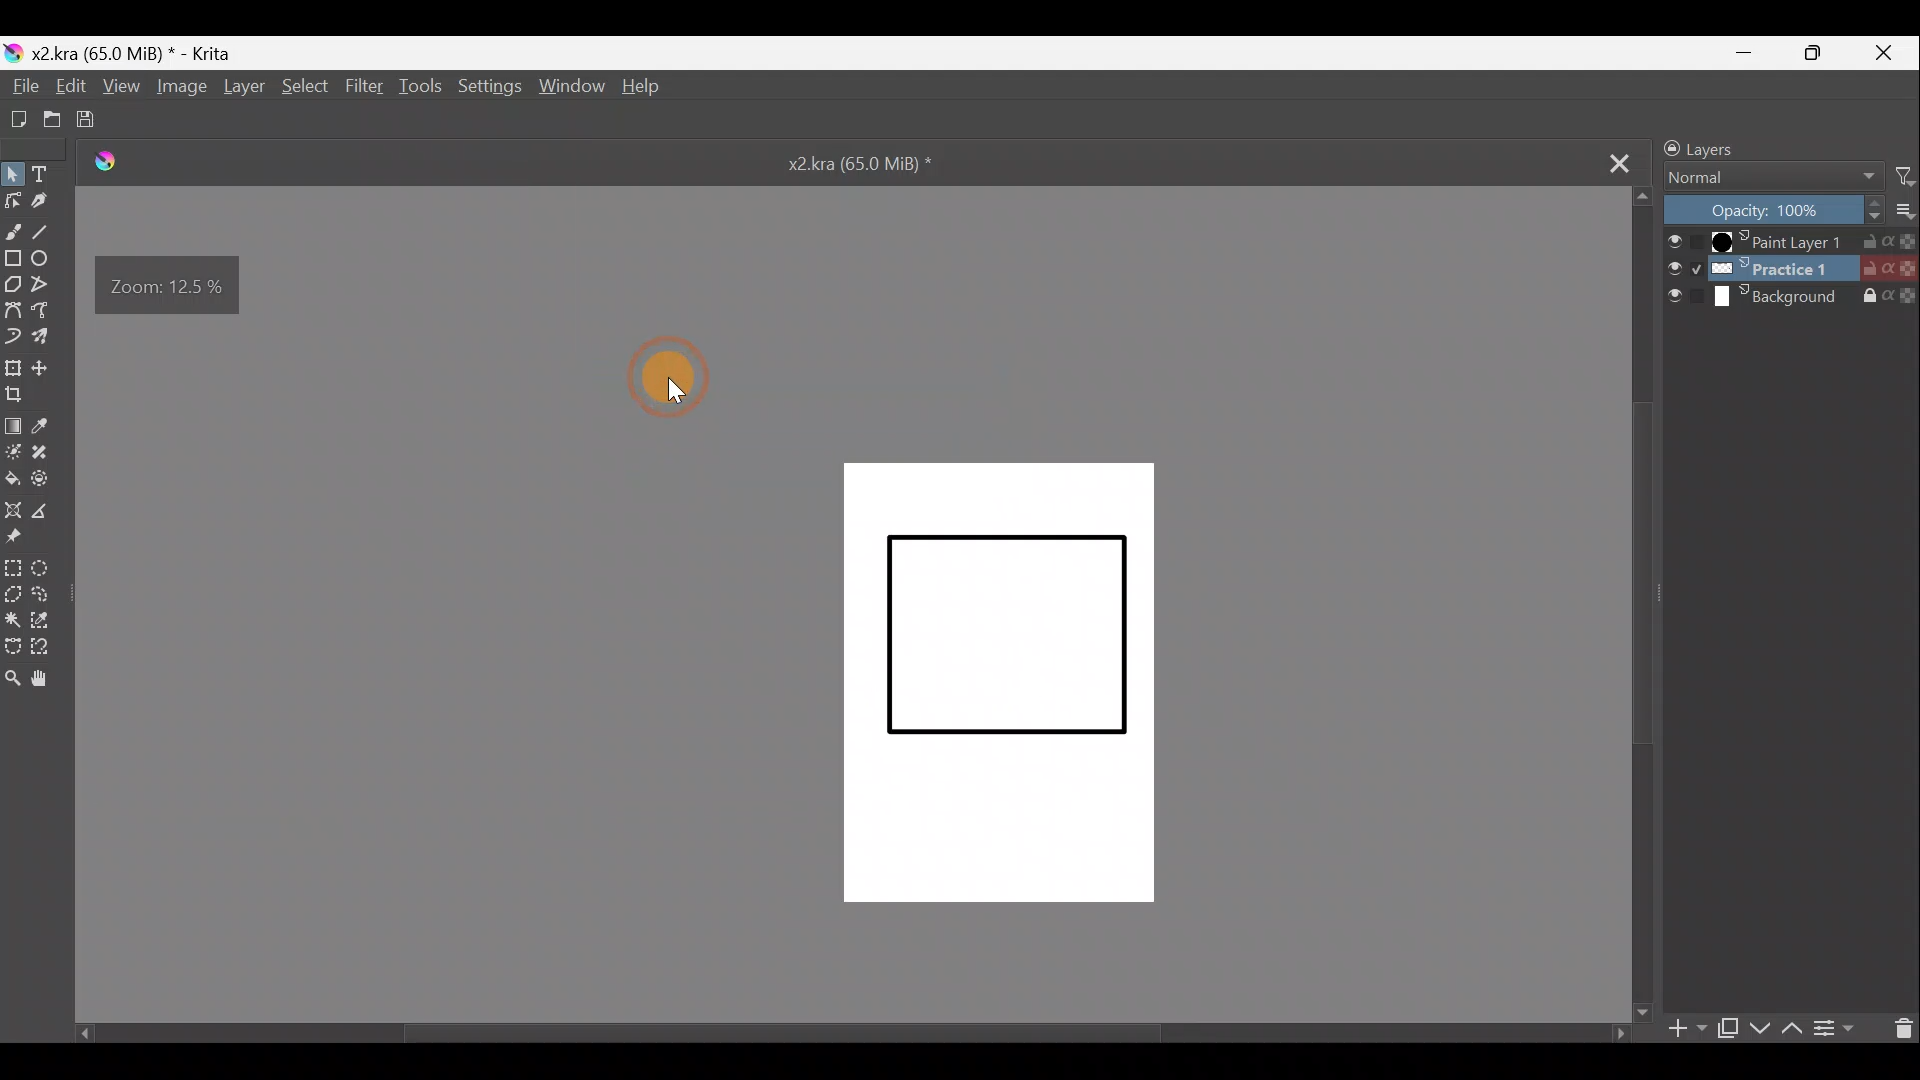 This screenshot has height=1080, width=1920. Describe the element at coordinates (23, 537) in the screenshot. I see `Reference images tool` at that location.